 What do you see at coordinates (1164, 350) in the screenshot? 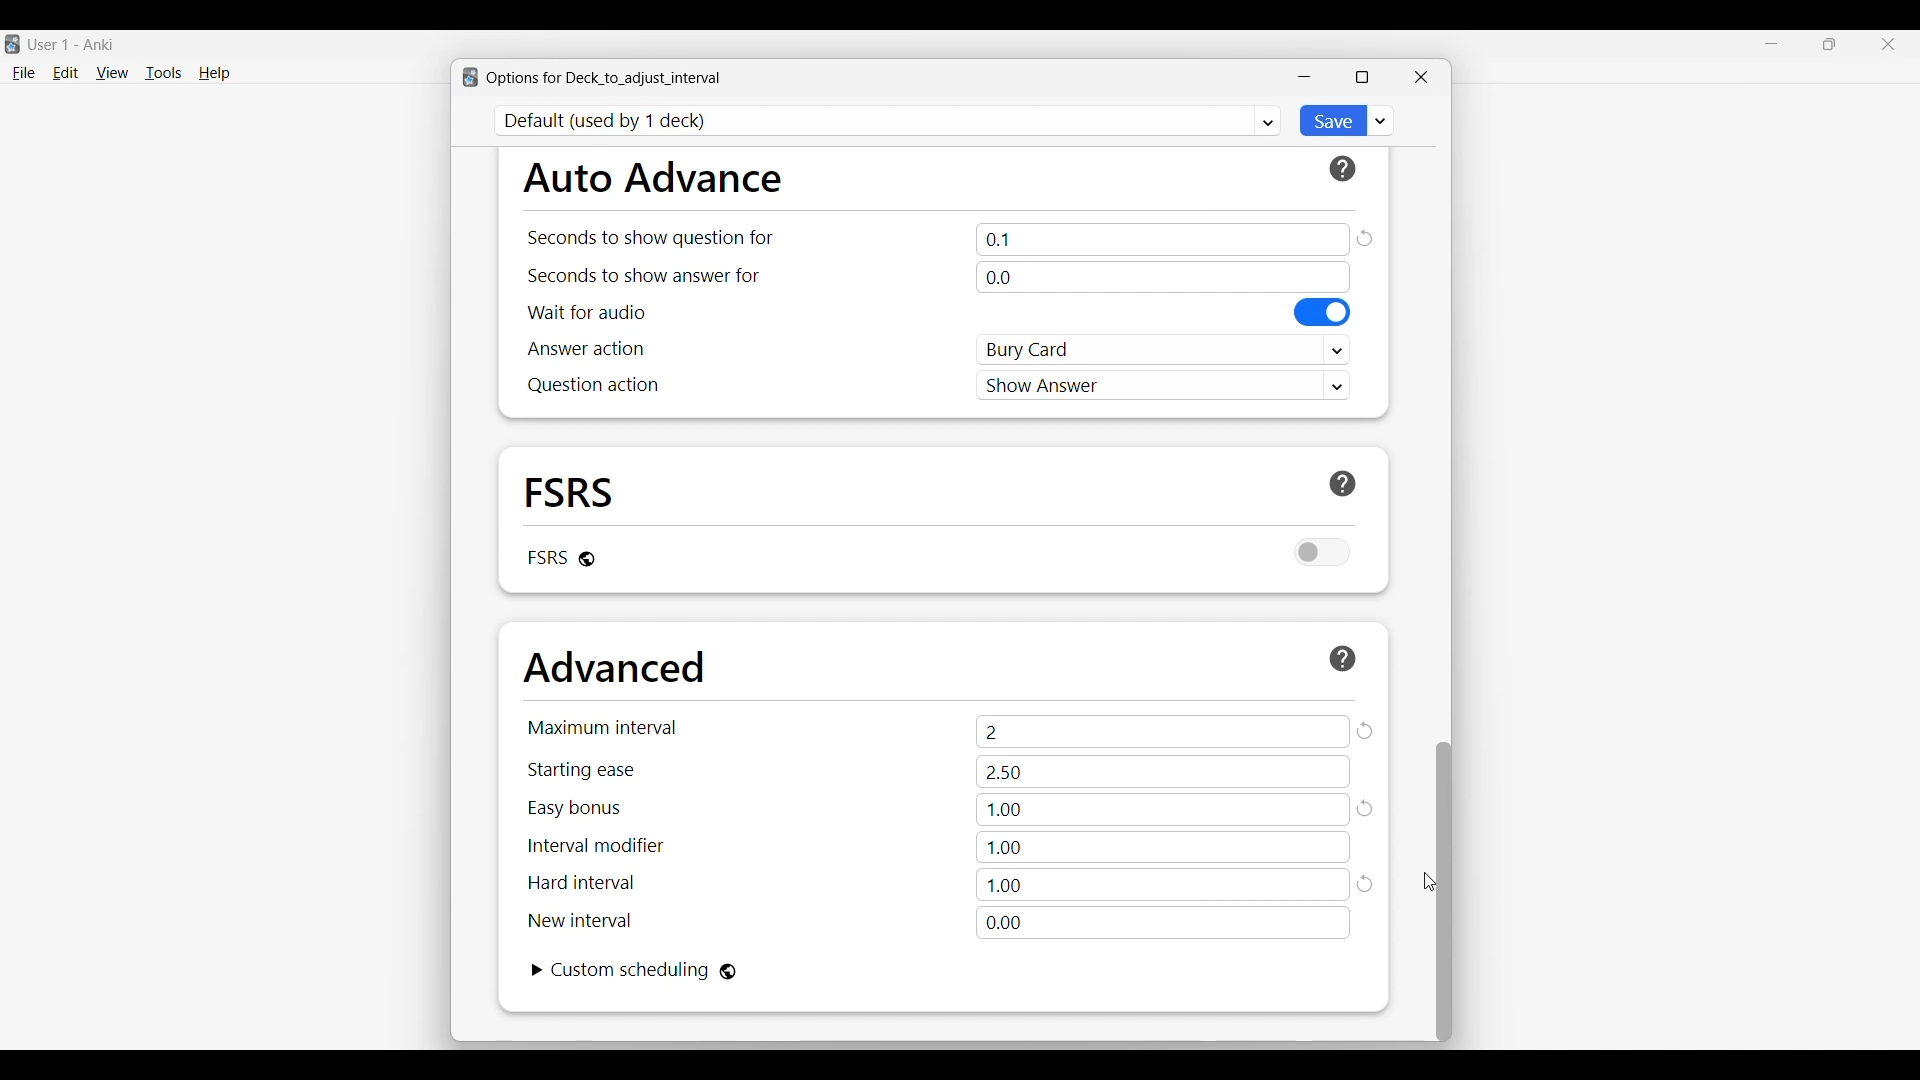
I see `Bury card selected` at bounding box center [1164, 350].